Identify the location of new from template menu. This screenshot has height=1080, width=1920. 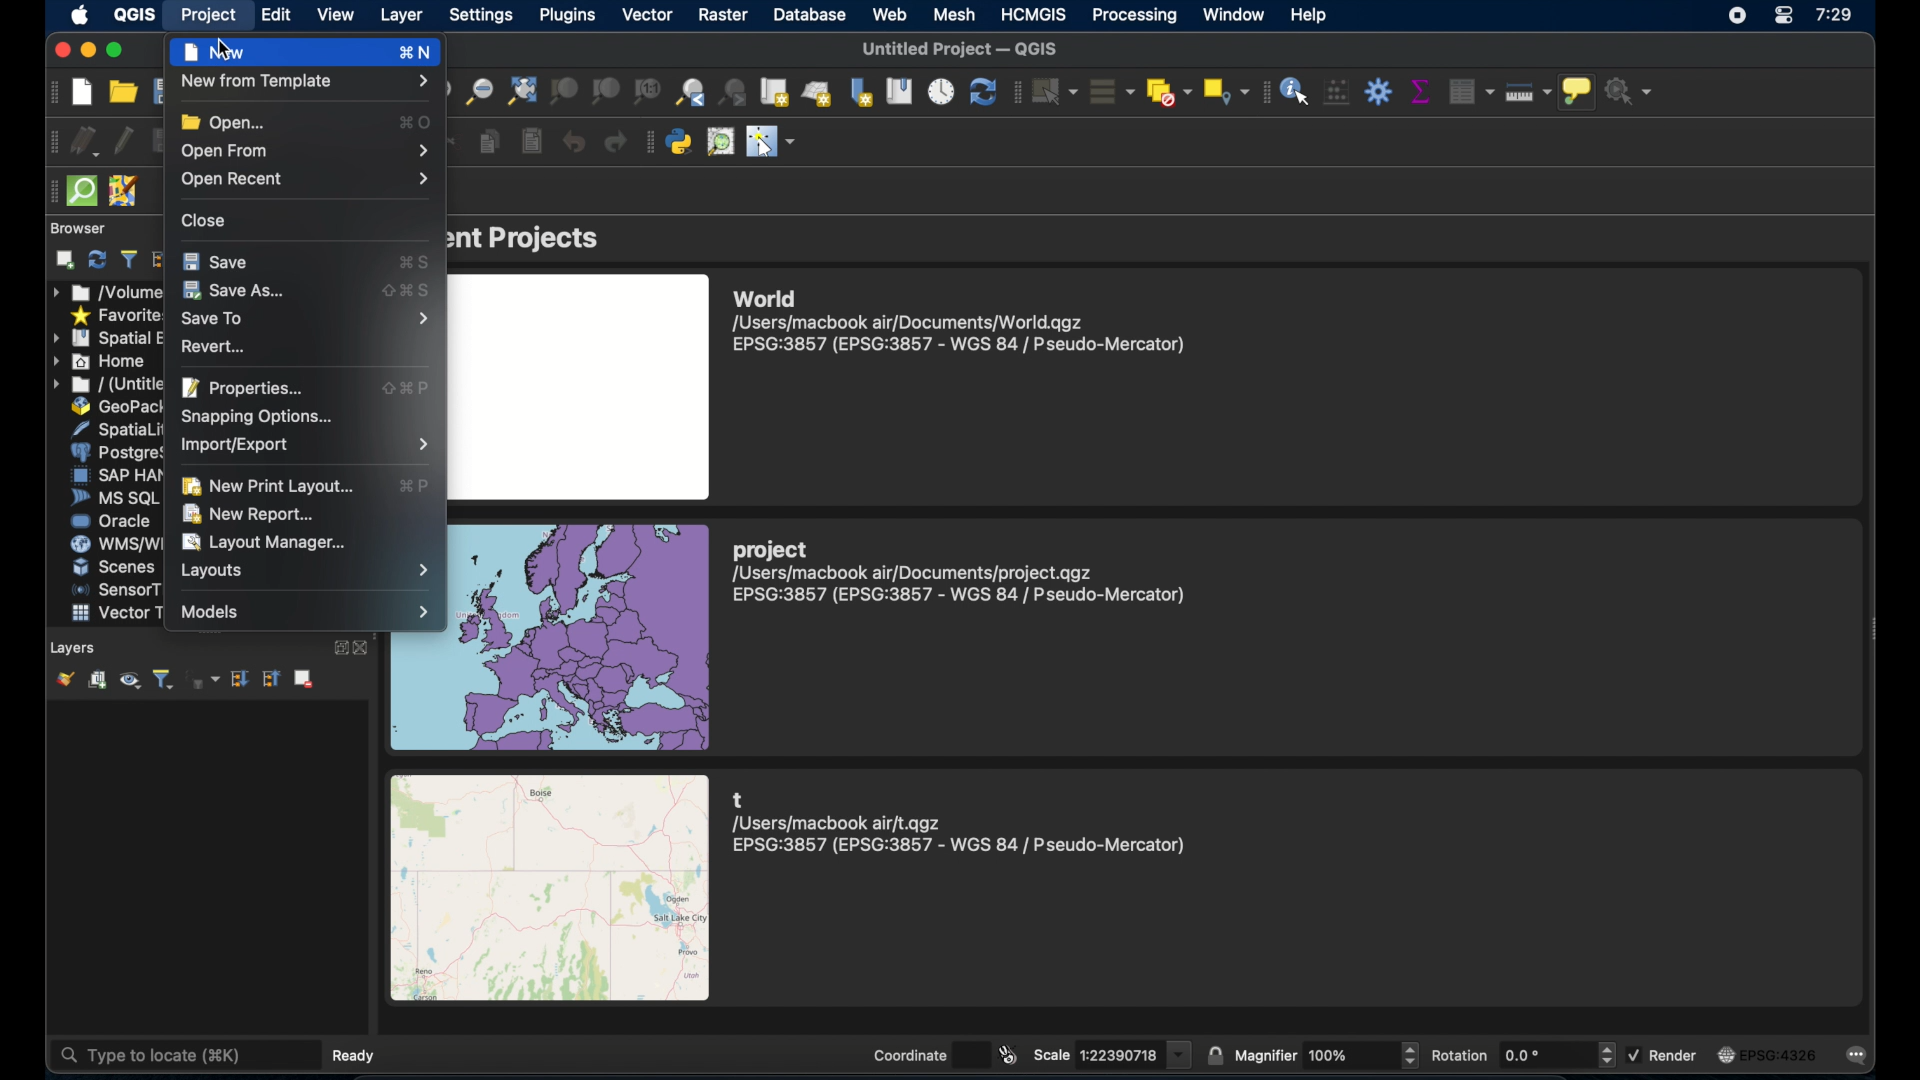
(308, 81).